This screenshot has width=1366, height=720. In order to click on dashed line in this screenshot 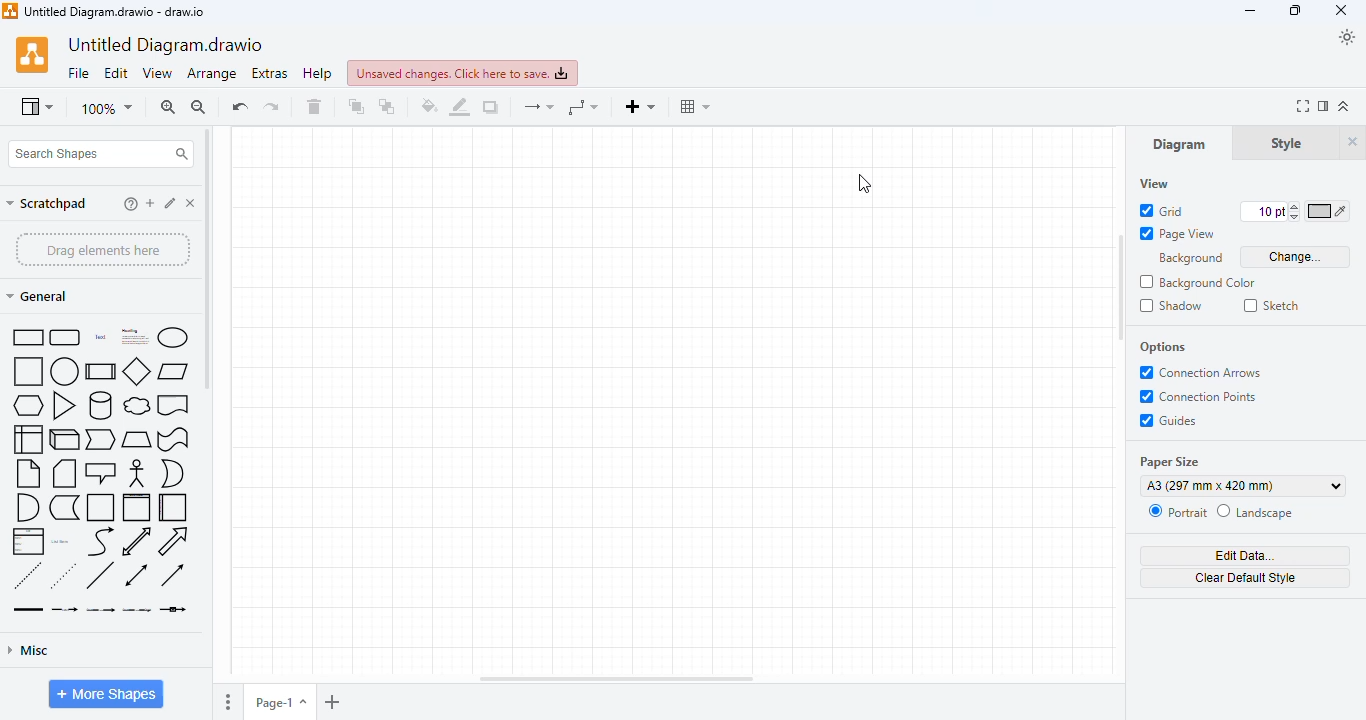, I will do `click(27, 575)`.